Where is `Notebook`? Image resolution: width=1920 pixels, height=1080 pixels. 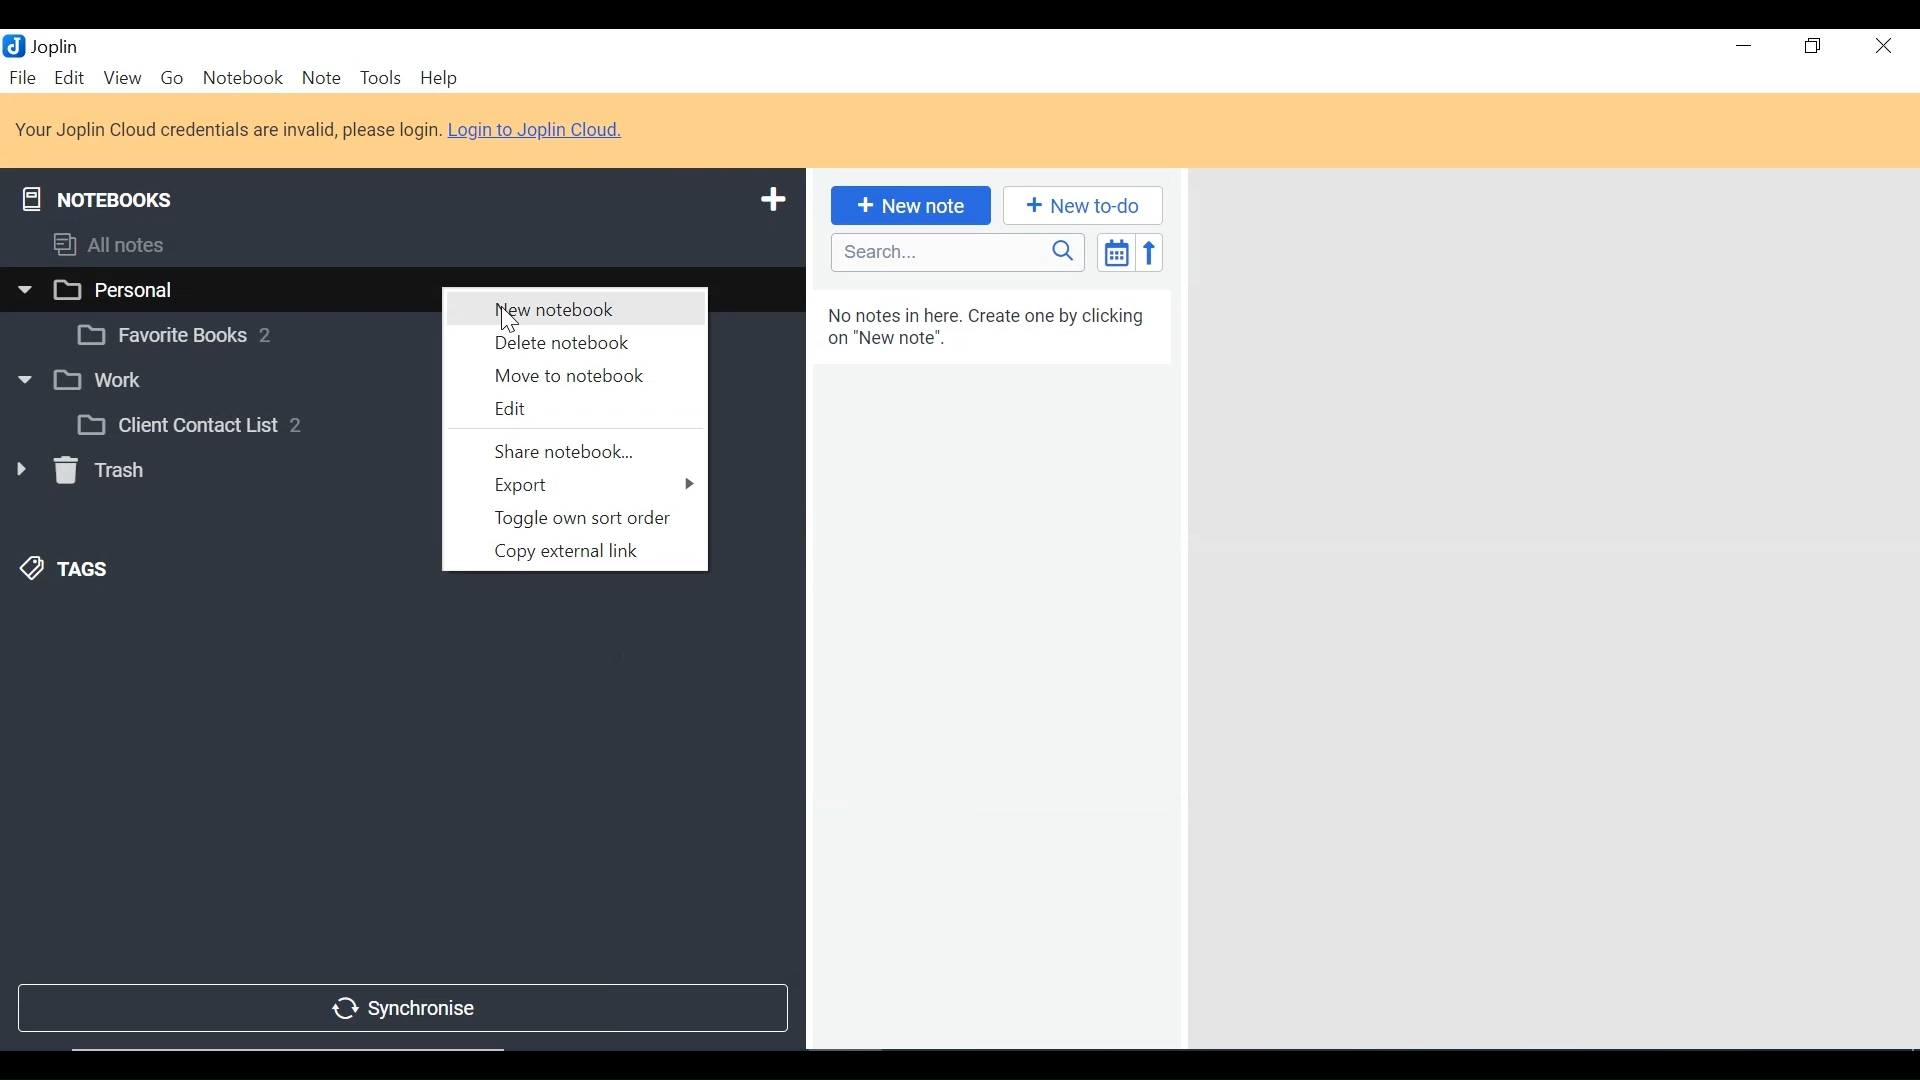 Notebook is located at coordinates (241, 424).